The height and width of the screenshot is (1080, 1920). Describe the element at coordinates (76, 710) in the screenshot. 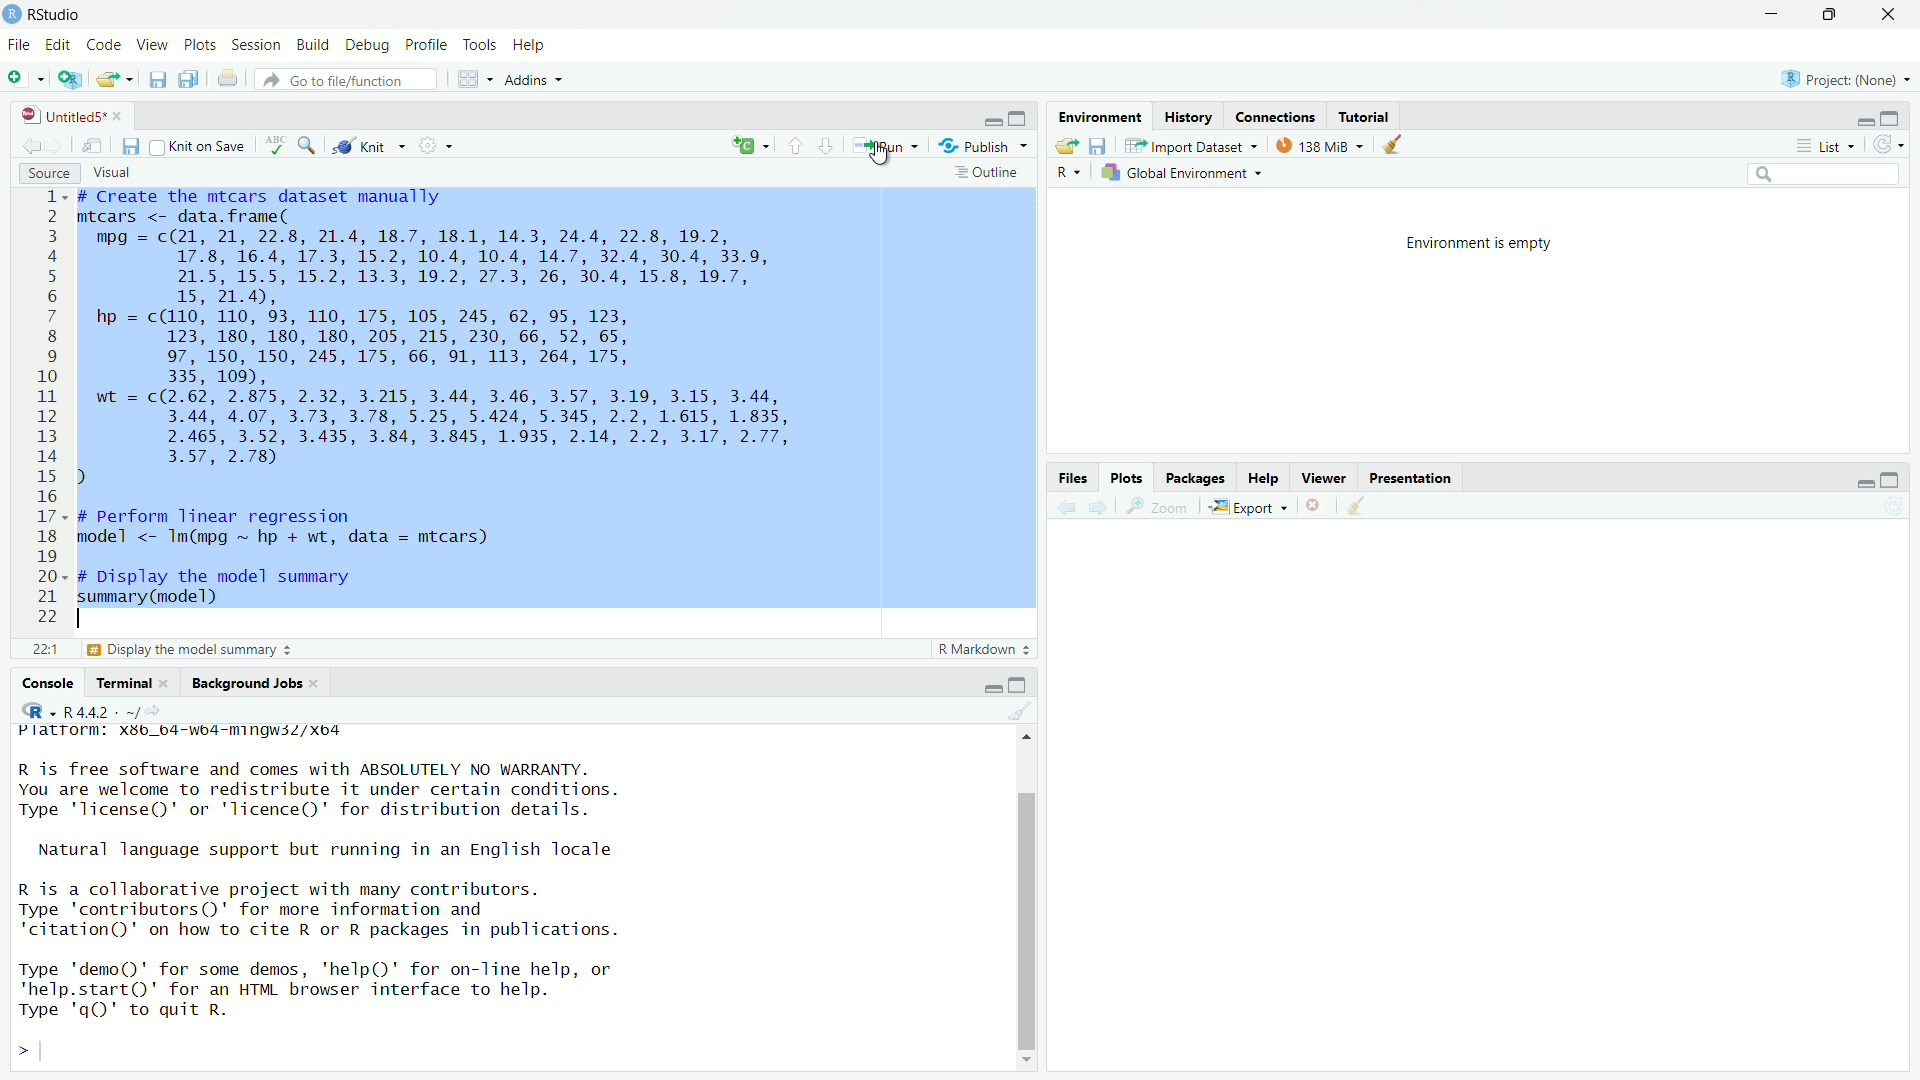

I see `R 4.4.2` at that location.